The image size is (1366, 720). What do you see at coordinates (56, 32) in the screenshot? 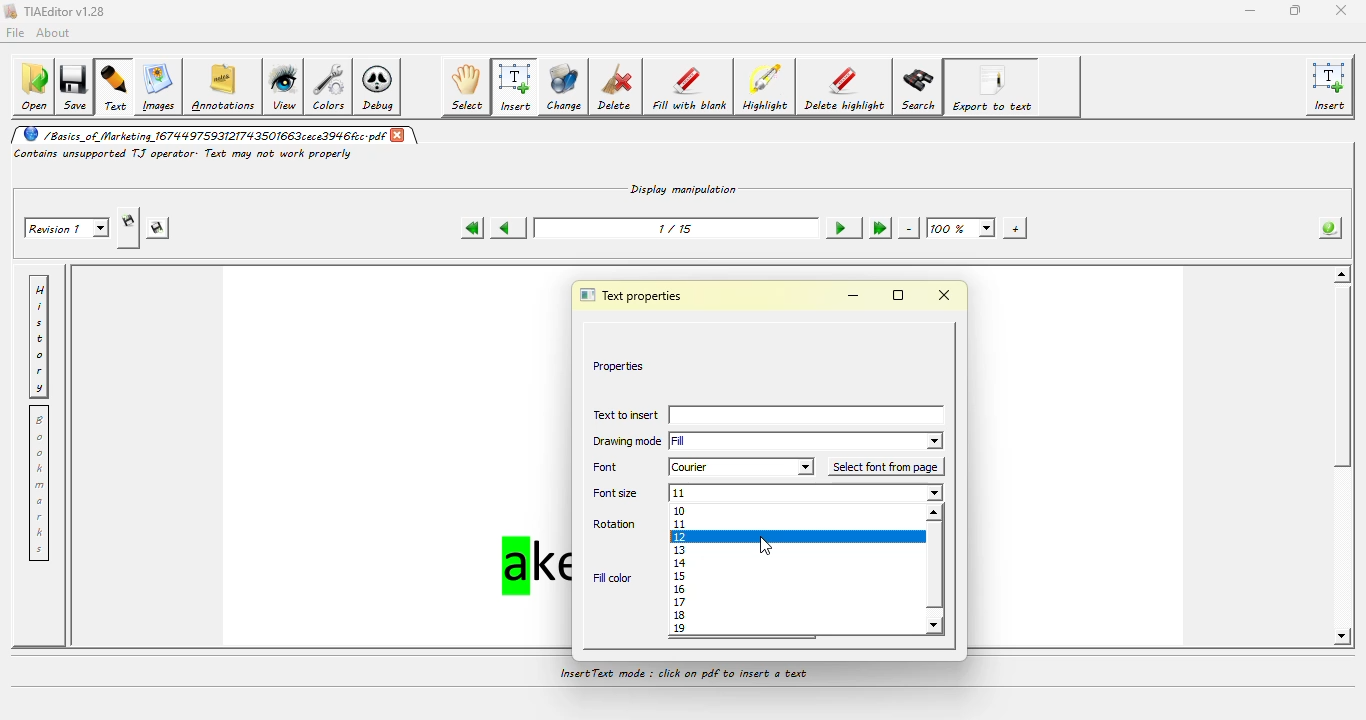
I see `about` at bounding box center [56, 32].